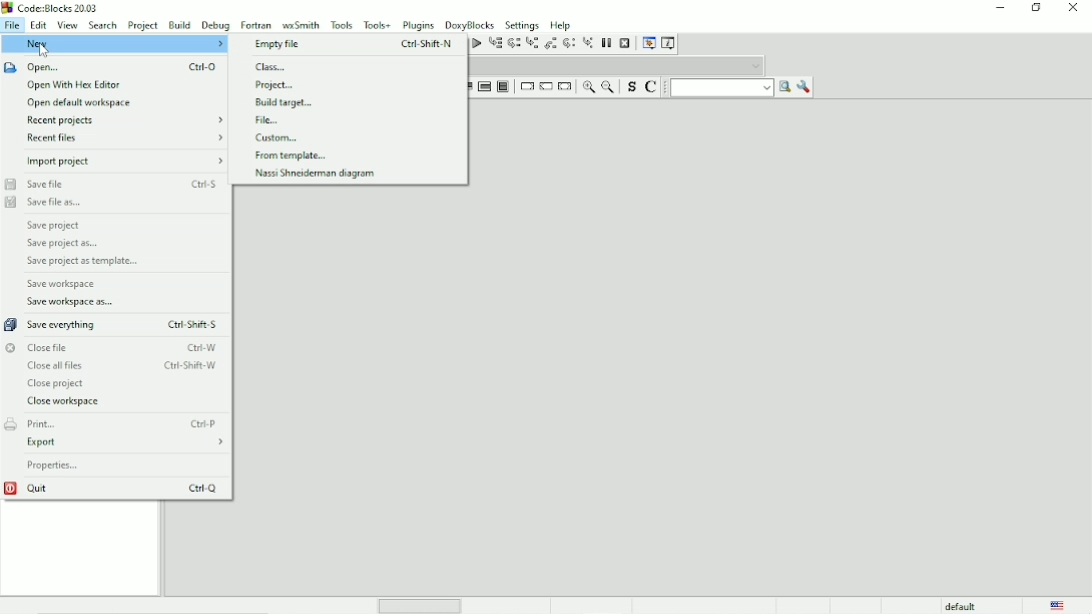 This screenshot has height=614, width=1092. Describe the element at coordinates (126, 443) in the screenshot. I see `Export` at that location.